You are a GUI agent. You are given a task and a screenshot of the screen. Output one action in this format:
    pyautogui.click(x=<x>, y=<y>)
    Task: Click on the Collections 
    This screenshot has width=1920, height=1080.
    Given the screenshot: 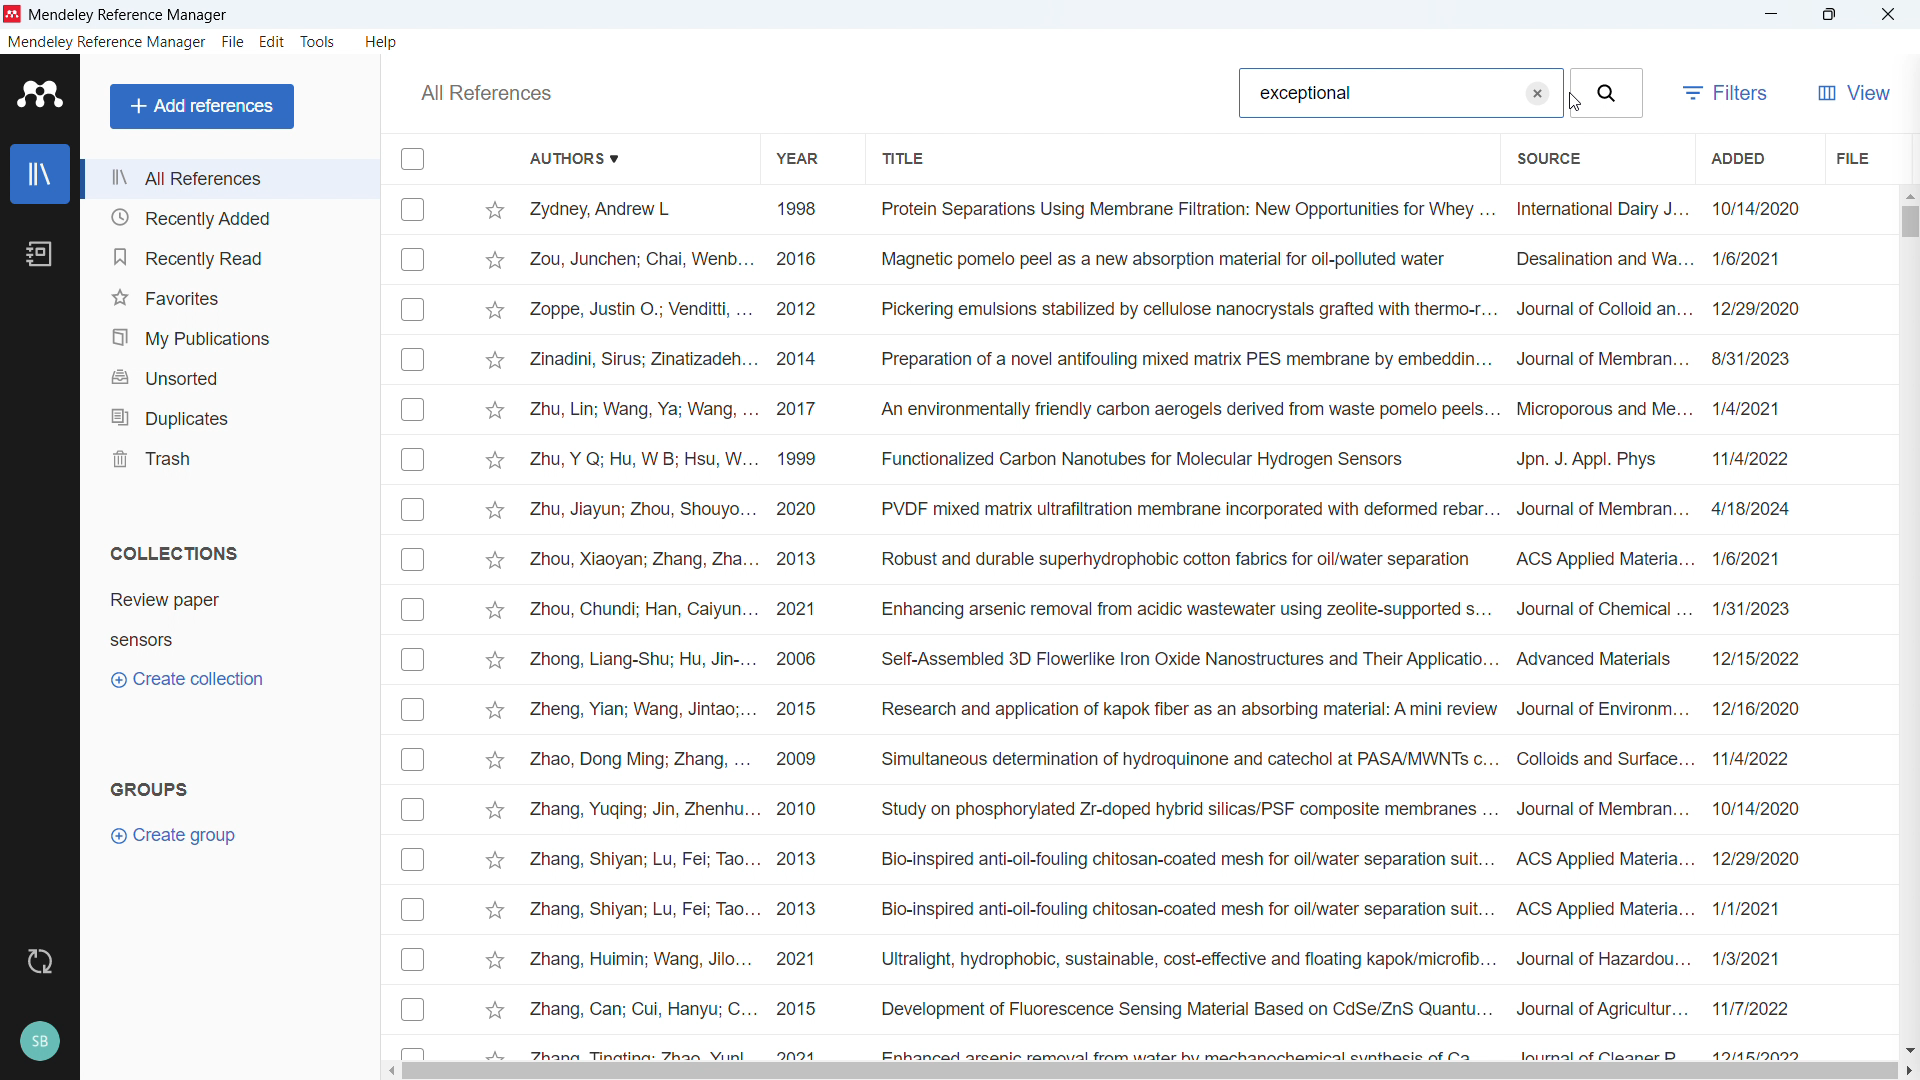 What is the action you would take?
    pyautogui.click(x=176, y=551)
    